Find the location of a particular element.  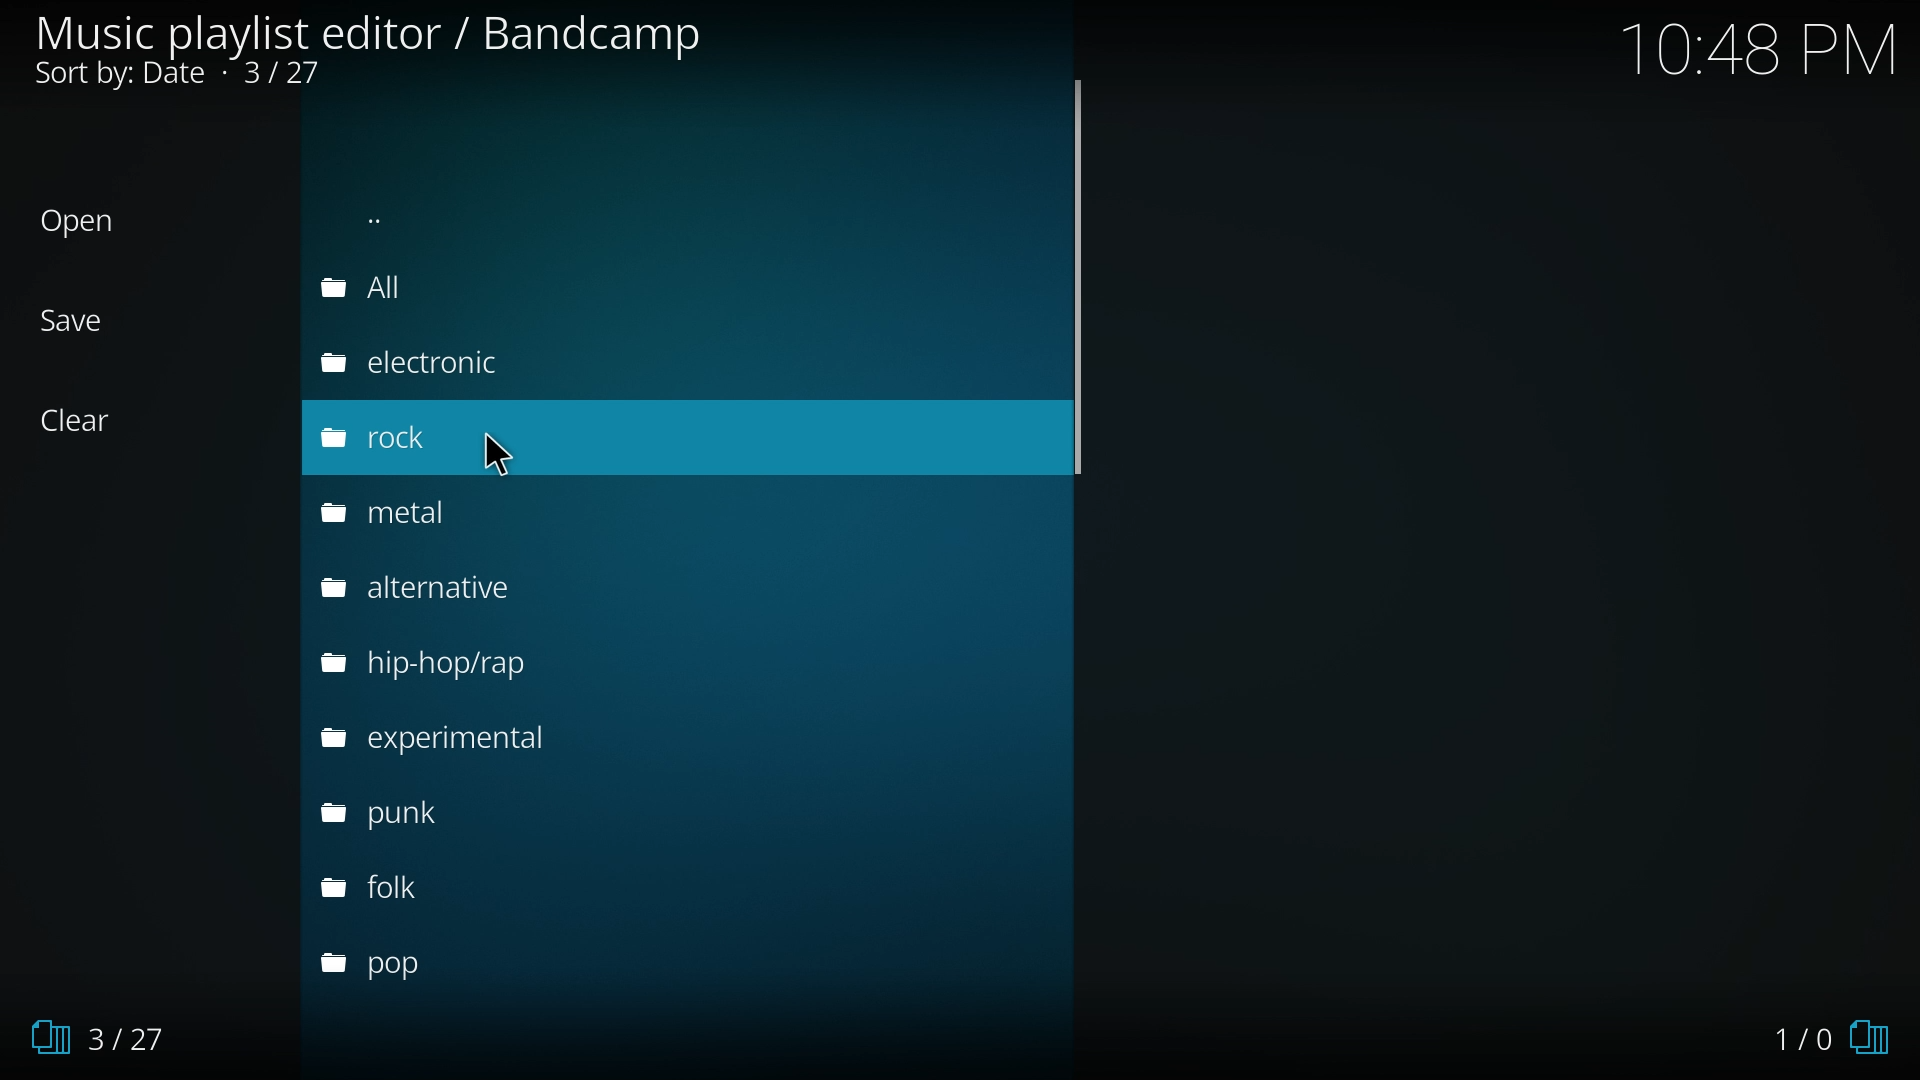

Cursor is located at coordinates (495, 449).